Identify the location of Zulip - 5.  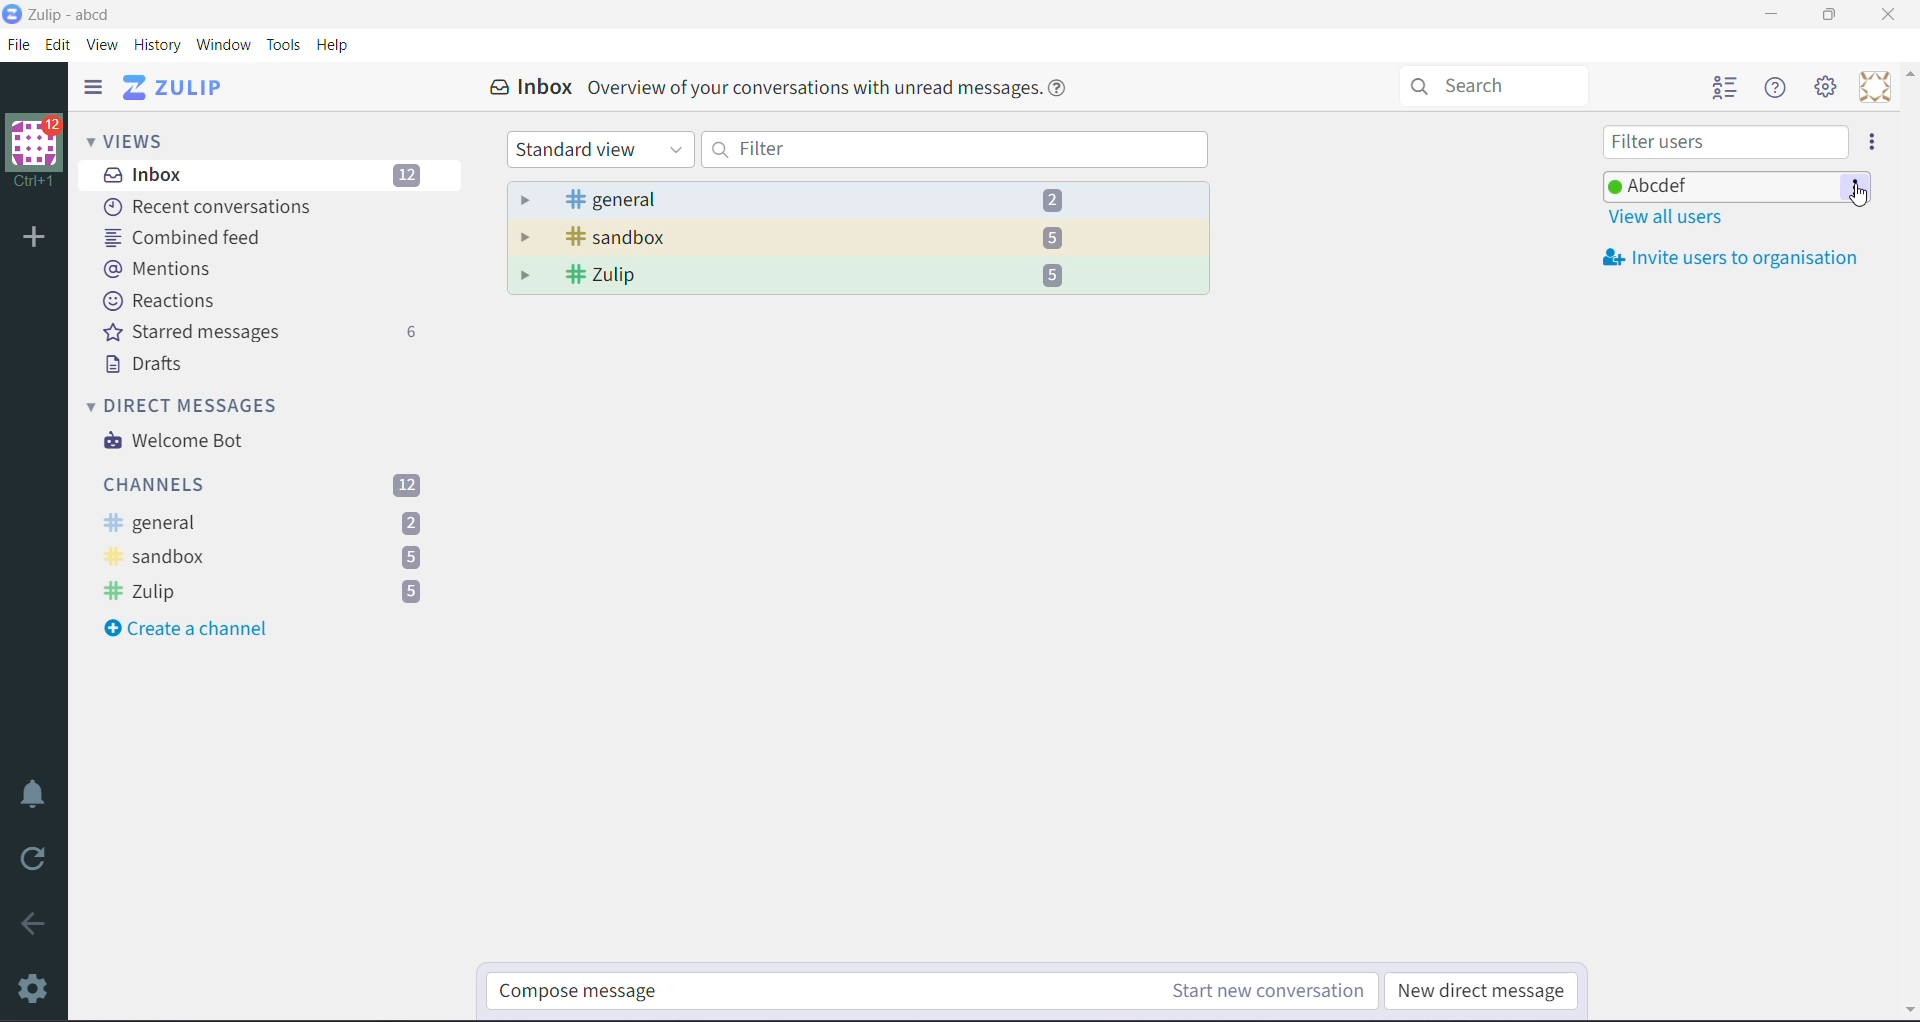
(860, 277).